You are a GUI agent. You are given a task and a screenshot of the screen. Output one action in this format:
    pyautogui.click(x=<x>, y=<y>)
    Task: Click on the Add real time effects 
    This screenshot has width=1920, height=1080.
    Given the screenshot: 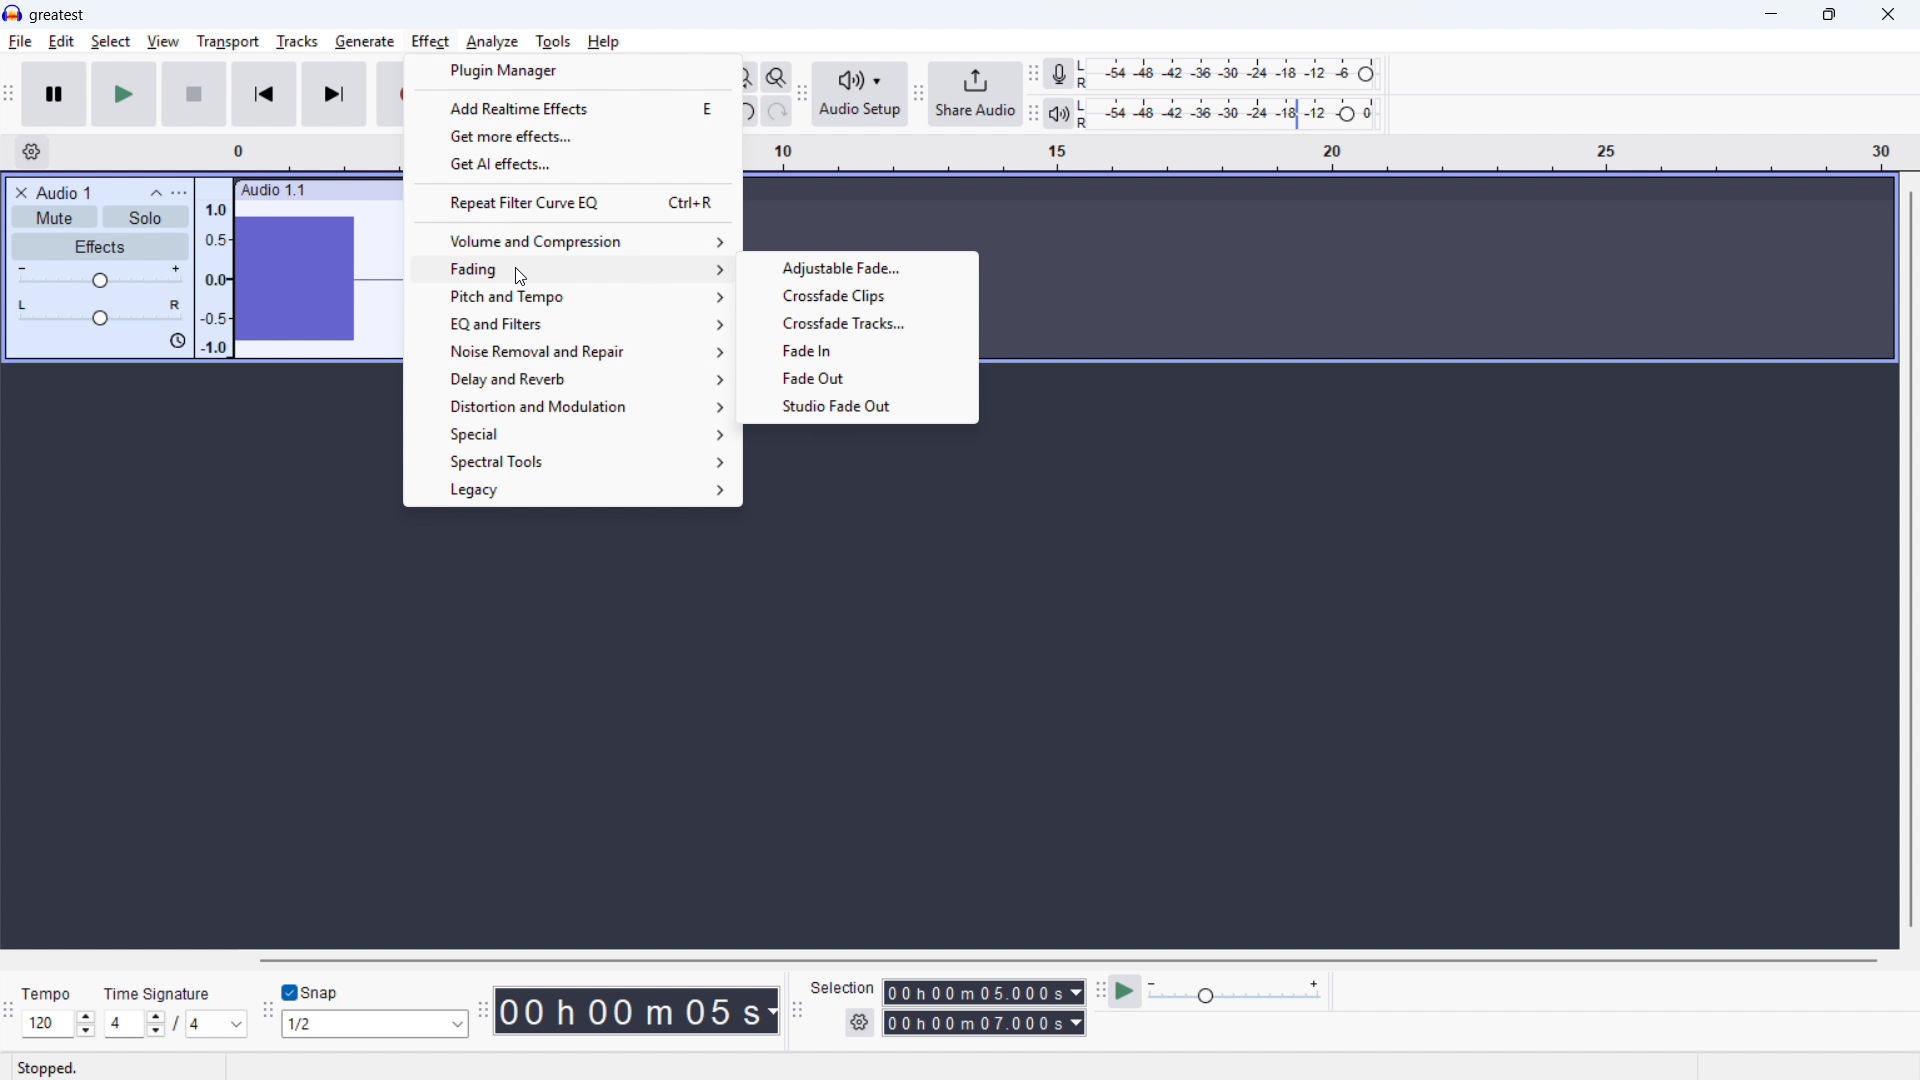 What is the action you would take?
    pyautogui.click(x=572, y=107)
    